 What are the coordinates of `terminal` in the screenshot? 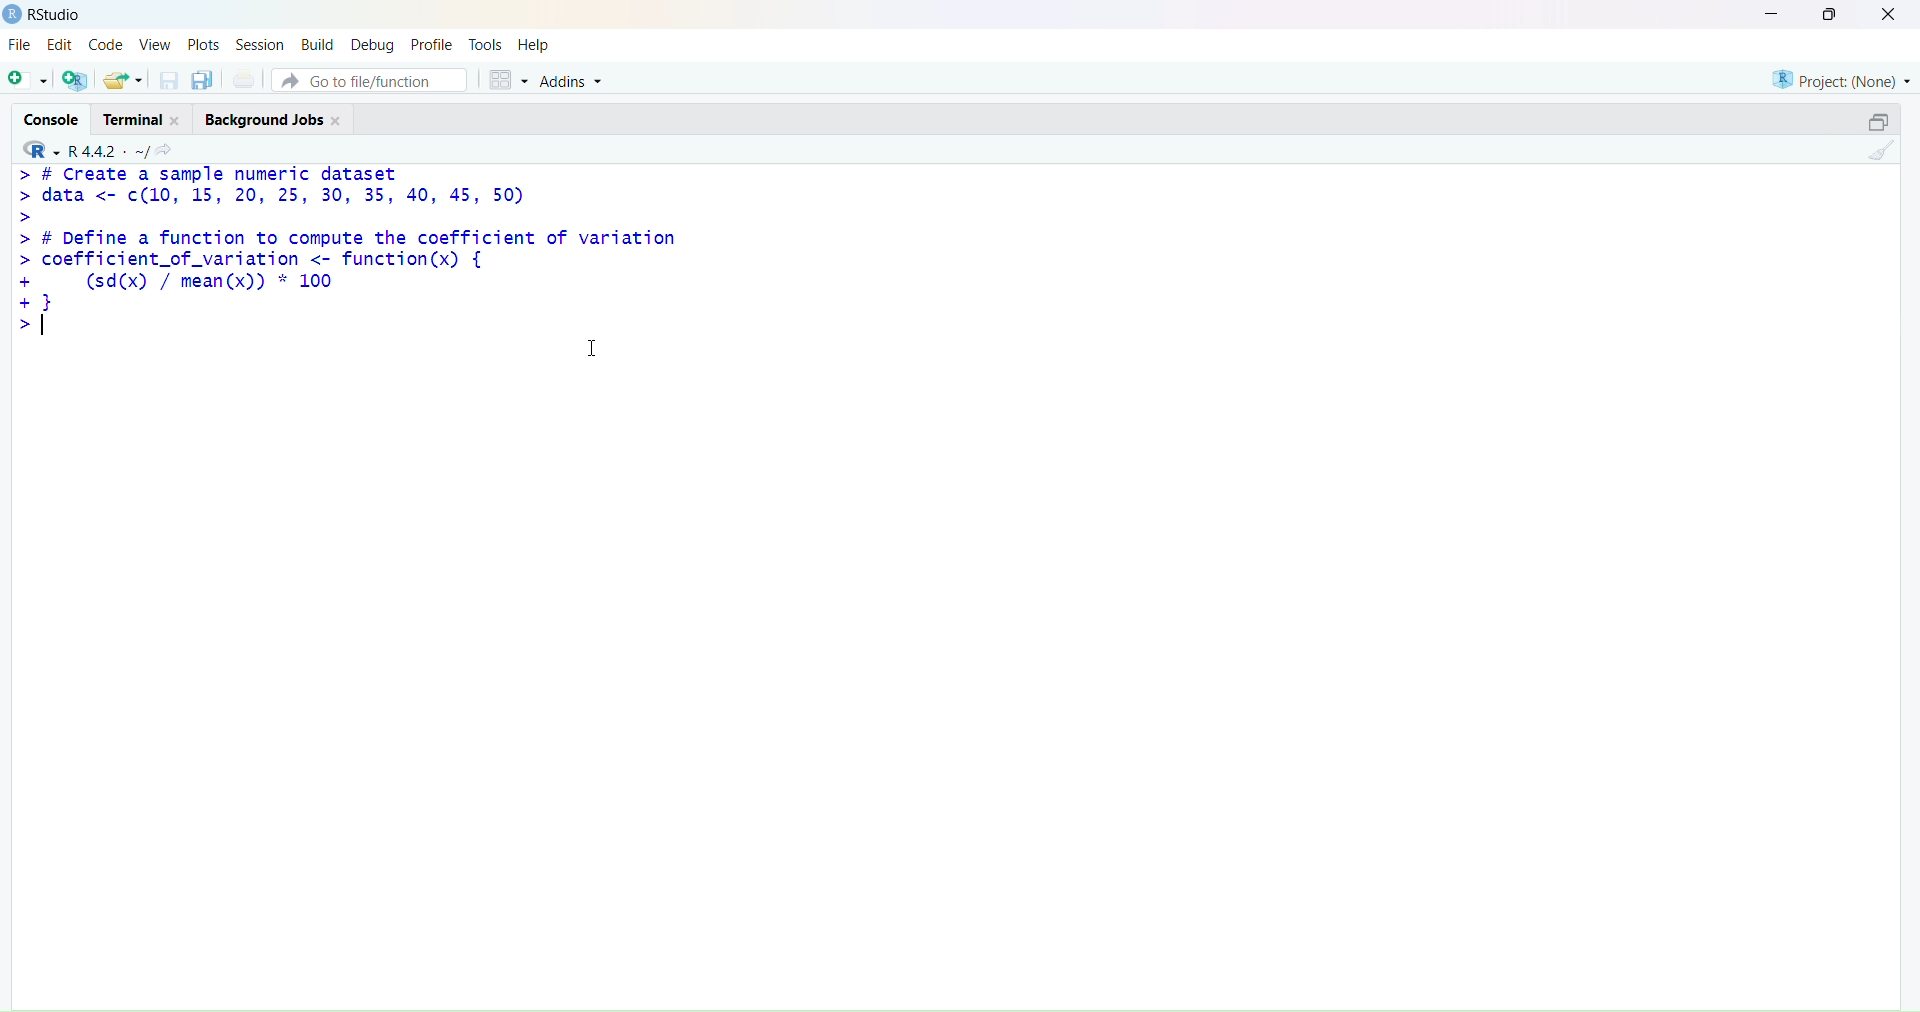 It's located at (134, 121).